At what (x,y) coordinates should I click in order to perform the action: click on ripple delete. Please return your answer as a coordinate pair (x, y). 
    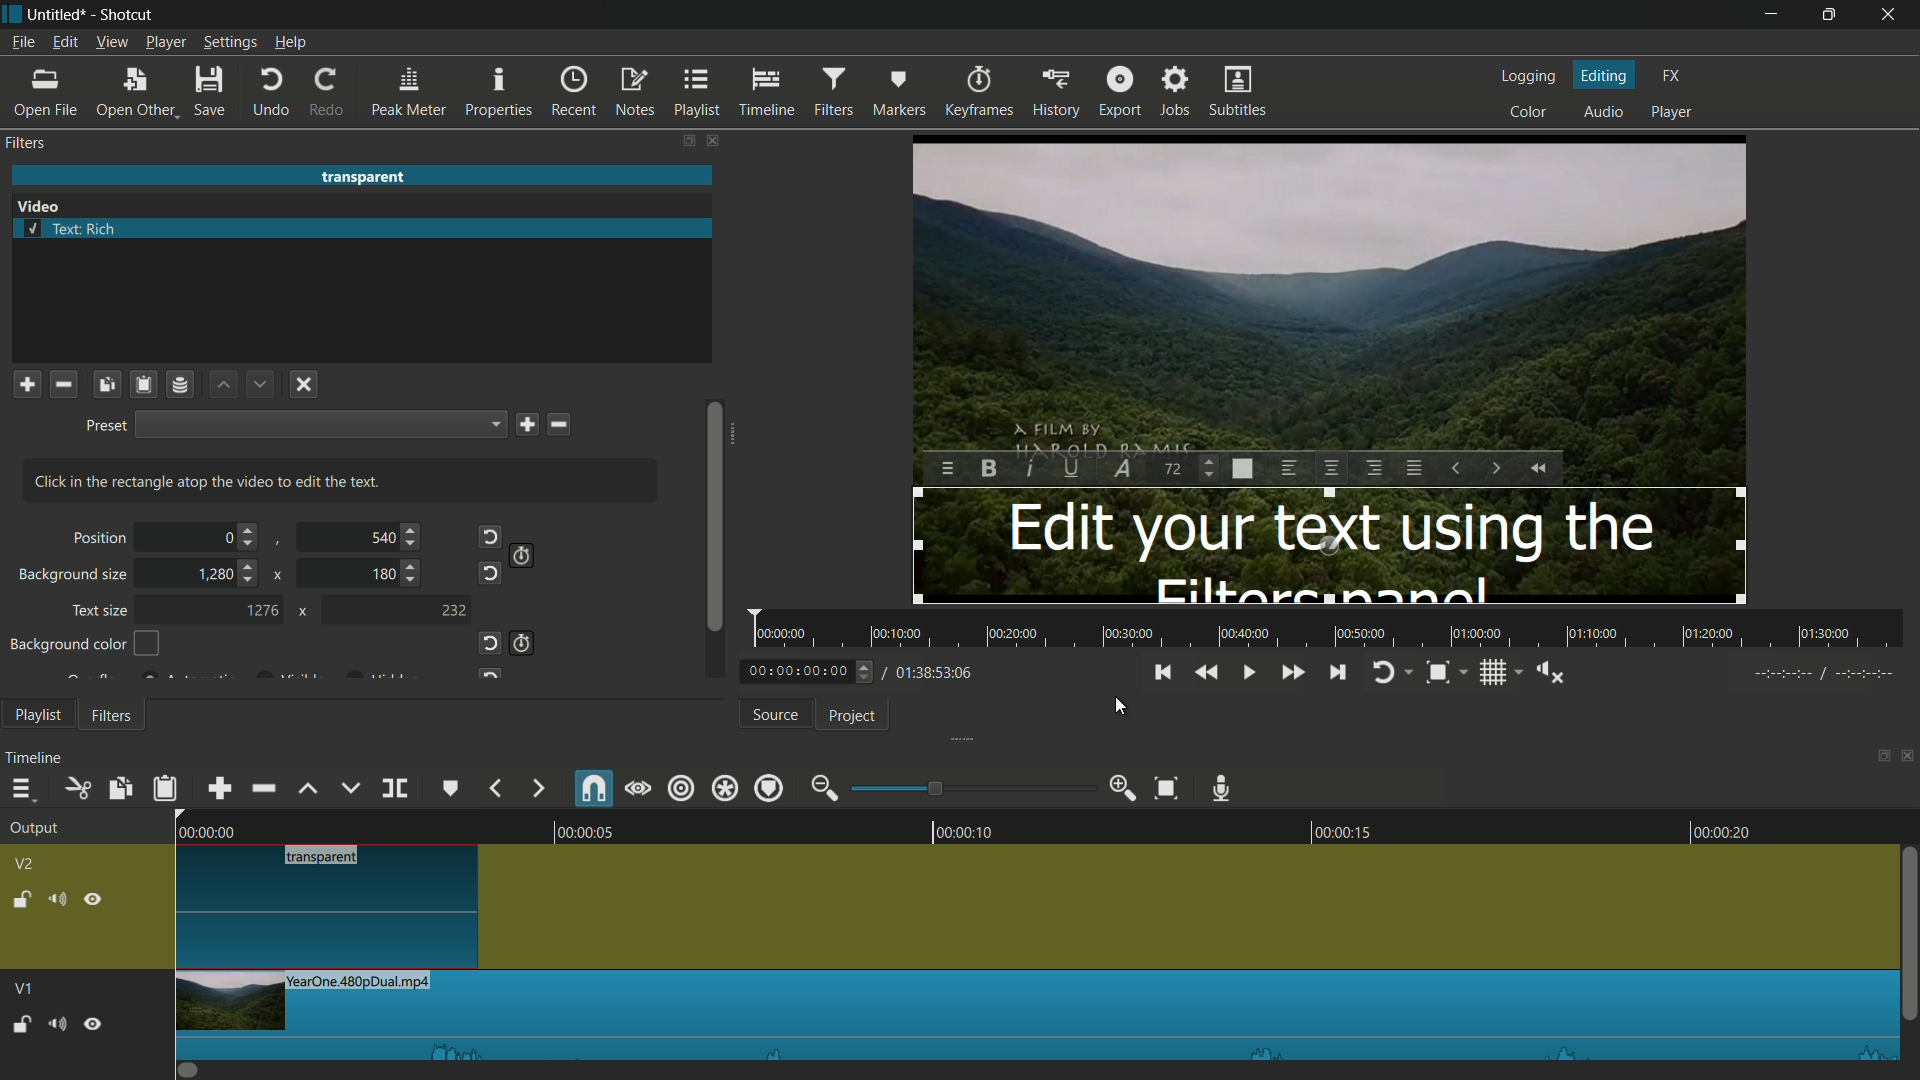
    Looking at the image, I should click on (260, 789).